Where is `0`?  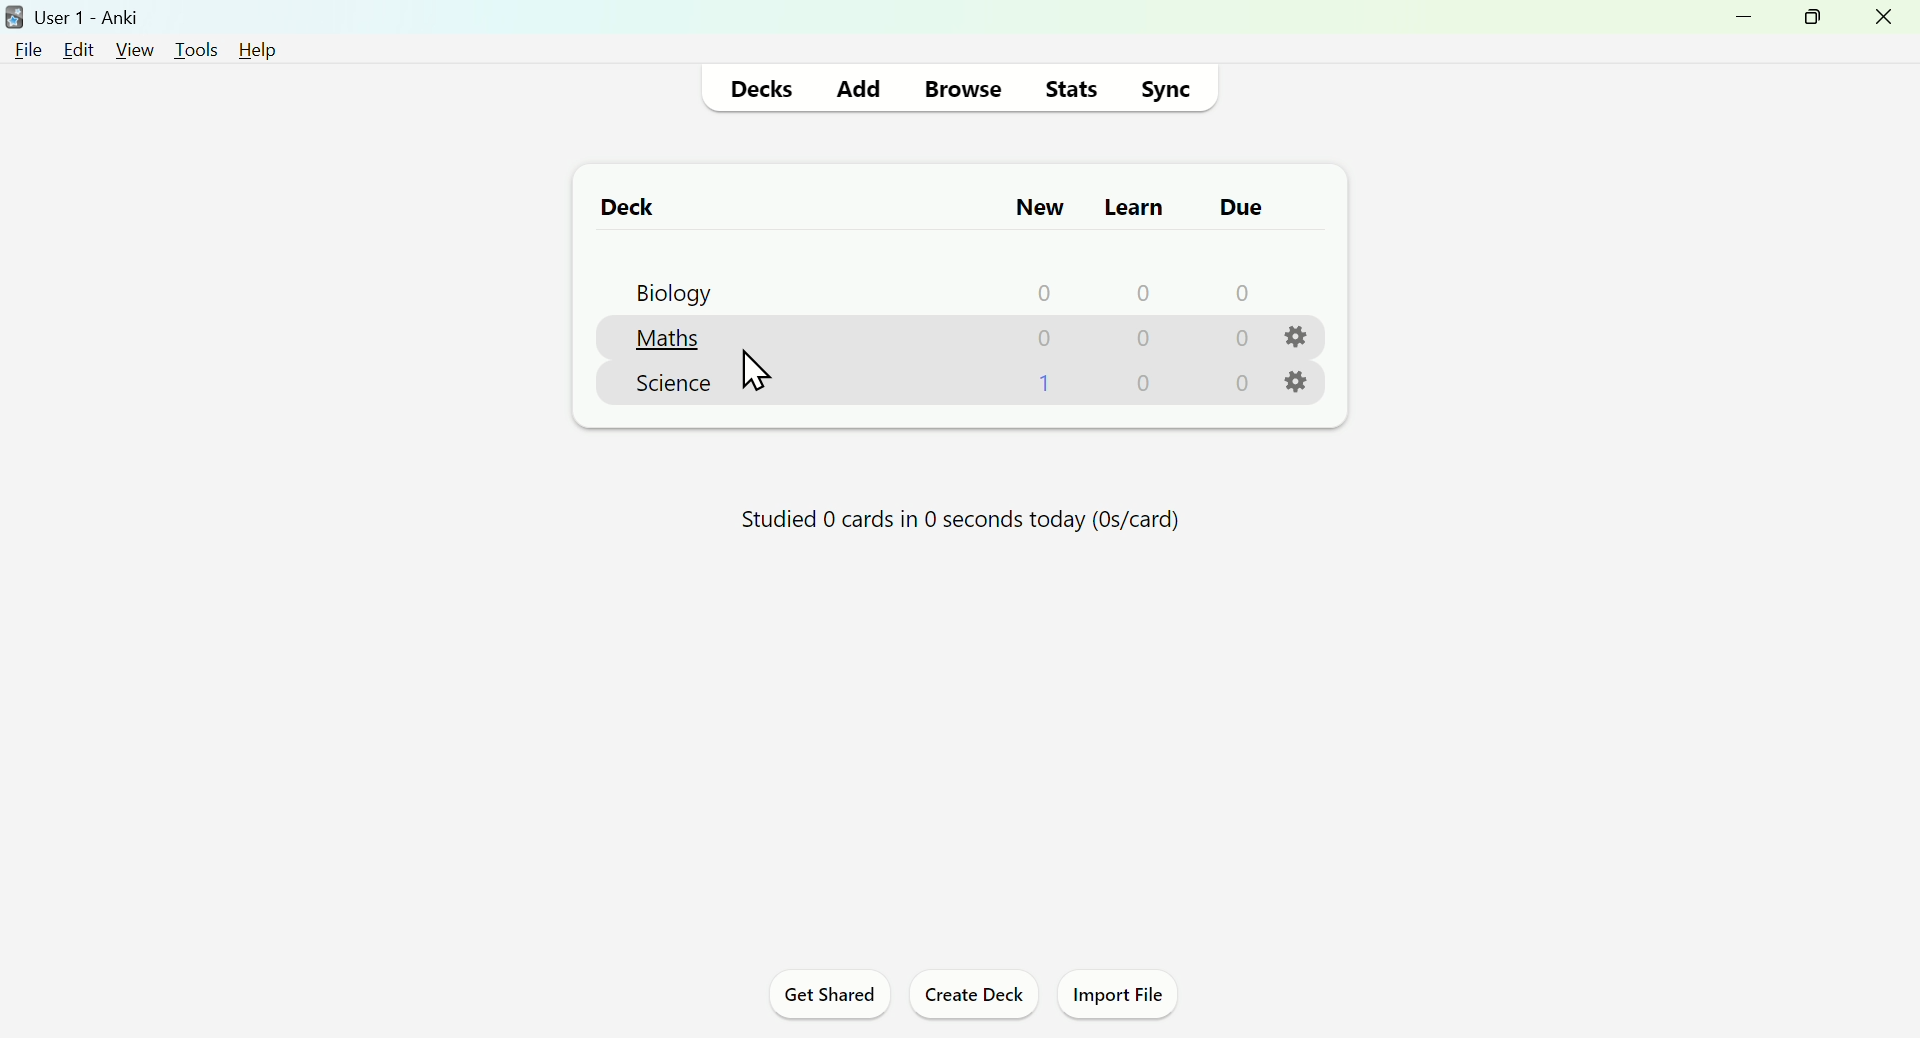 0 is located at coordinates (1142, 291).